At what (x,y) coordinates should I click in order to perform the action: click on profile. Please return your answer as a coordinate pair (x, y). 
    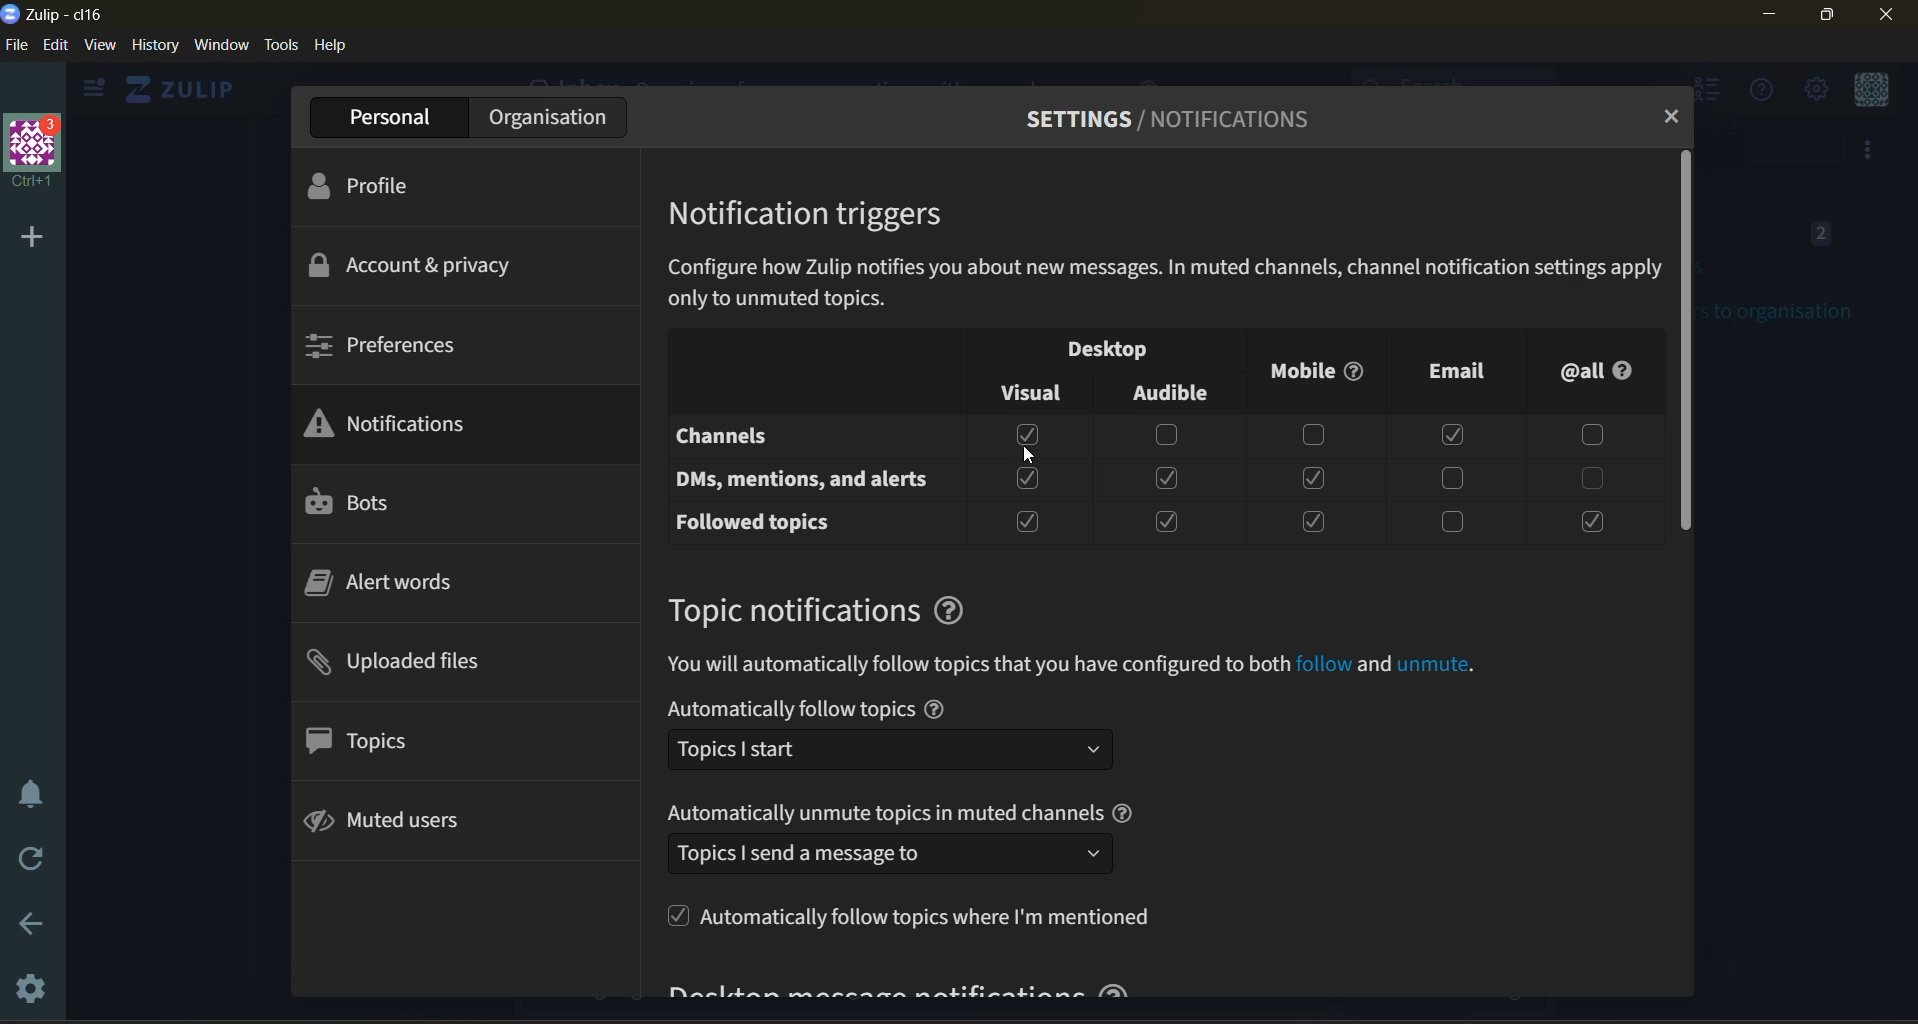
    Looking at the image, I should click on (379, 189).